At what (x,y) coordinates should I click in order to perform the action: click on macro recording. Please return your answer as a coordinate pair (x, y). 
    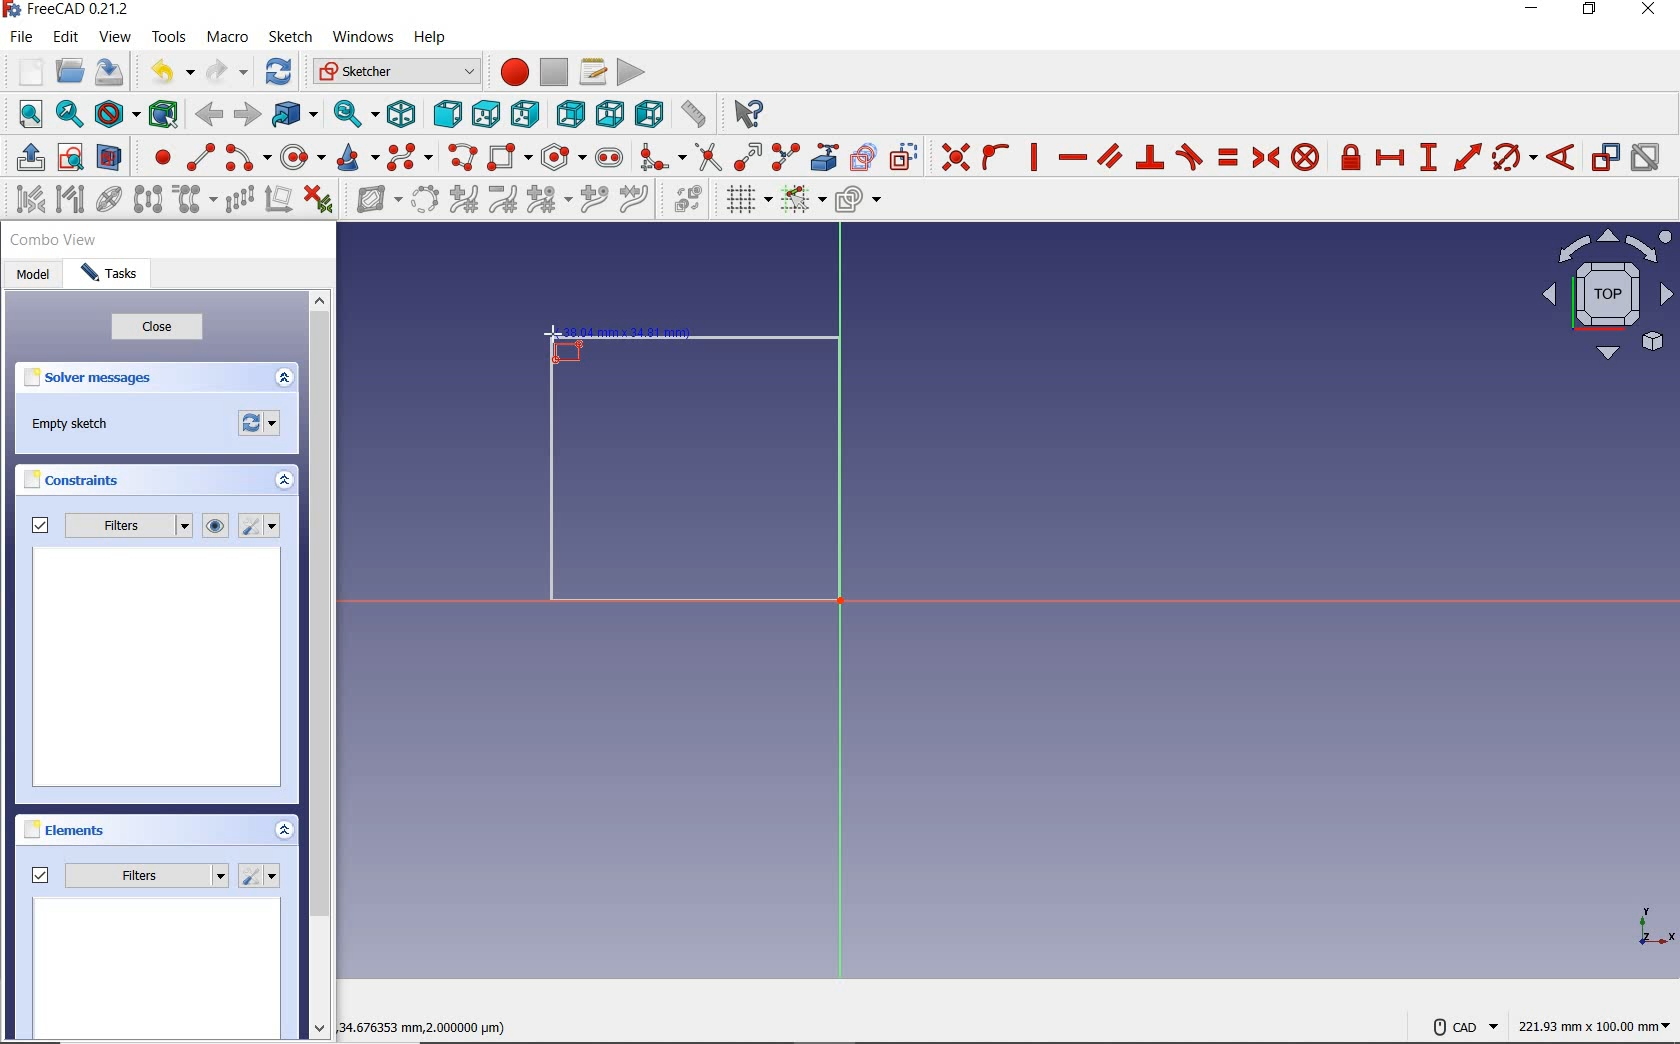
    Looking at the image, I should click on (512, 72).